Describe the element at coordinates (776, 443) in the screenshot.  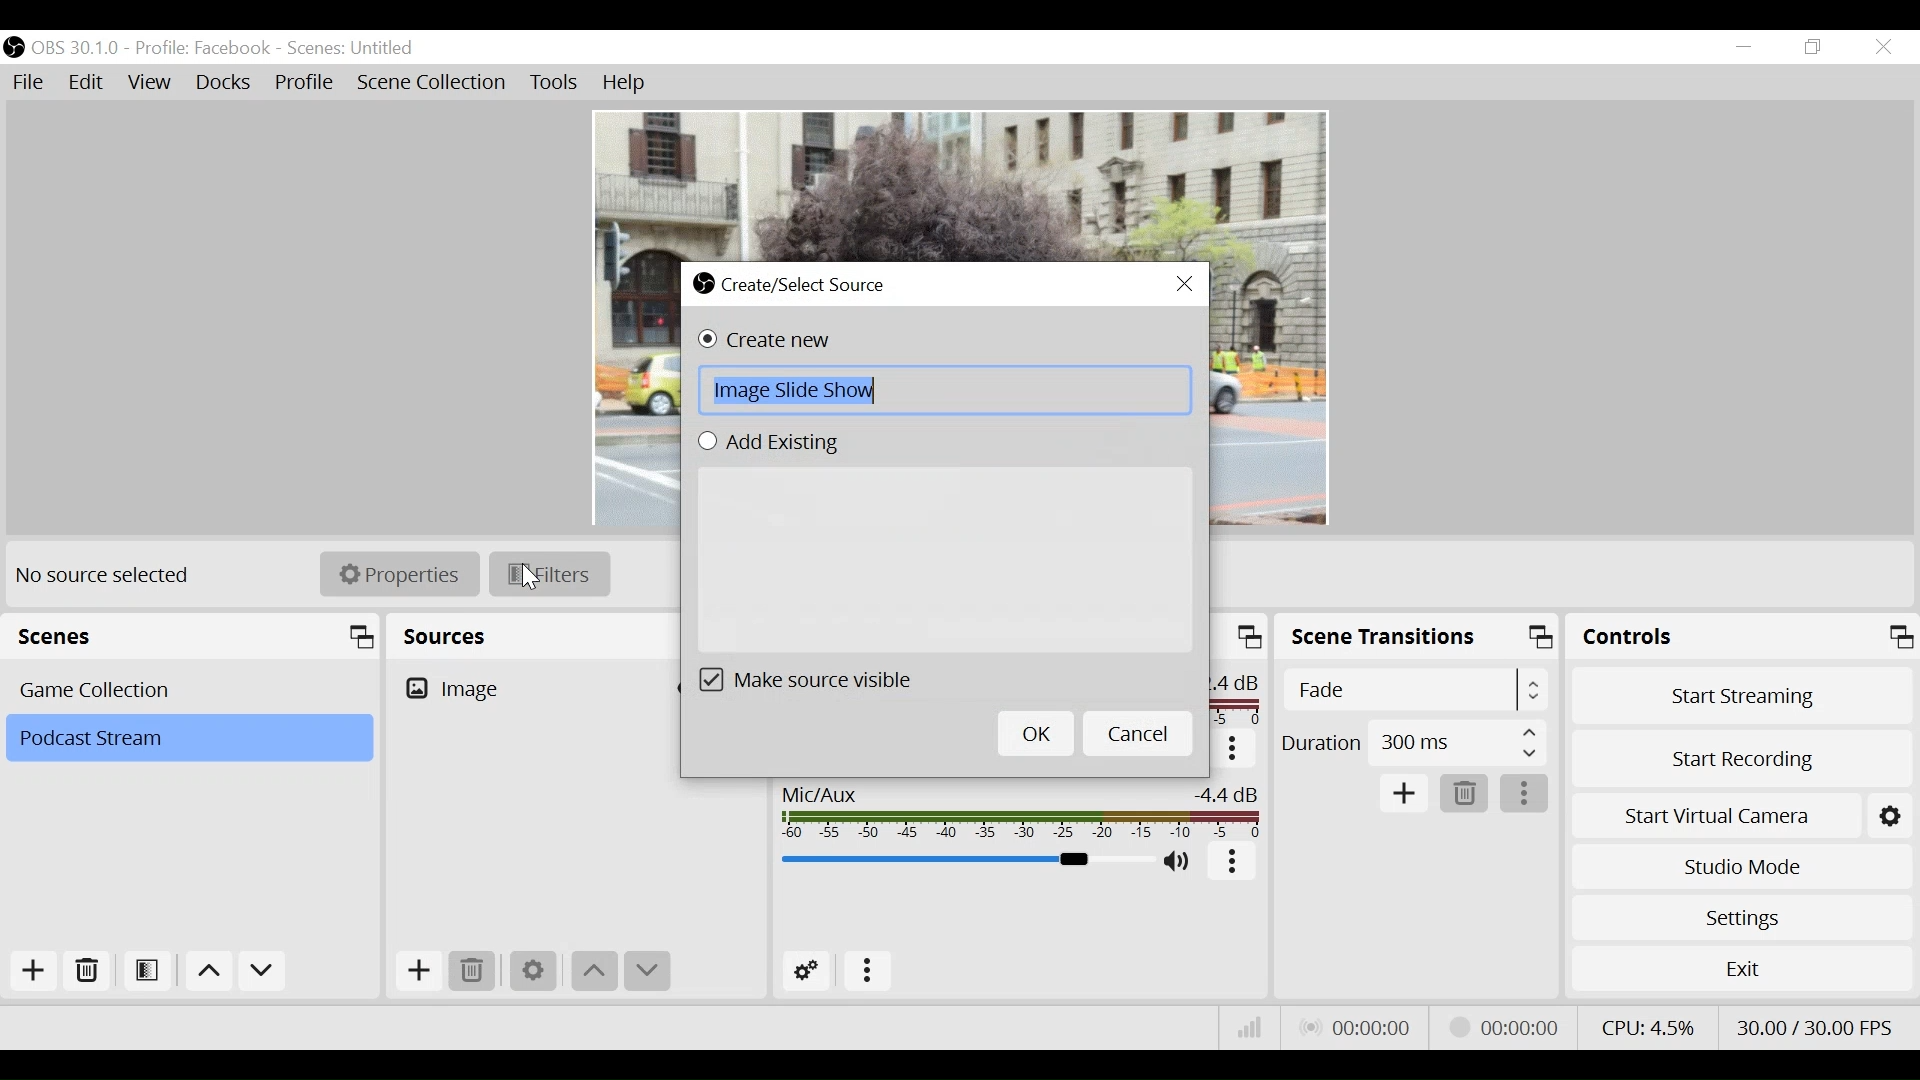
I see `(un)select Add Existing` at that location.